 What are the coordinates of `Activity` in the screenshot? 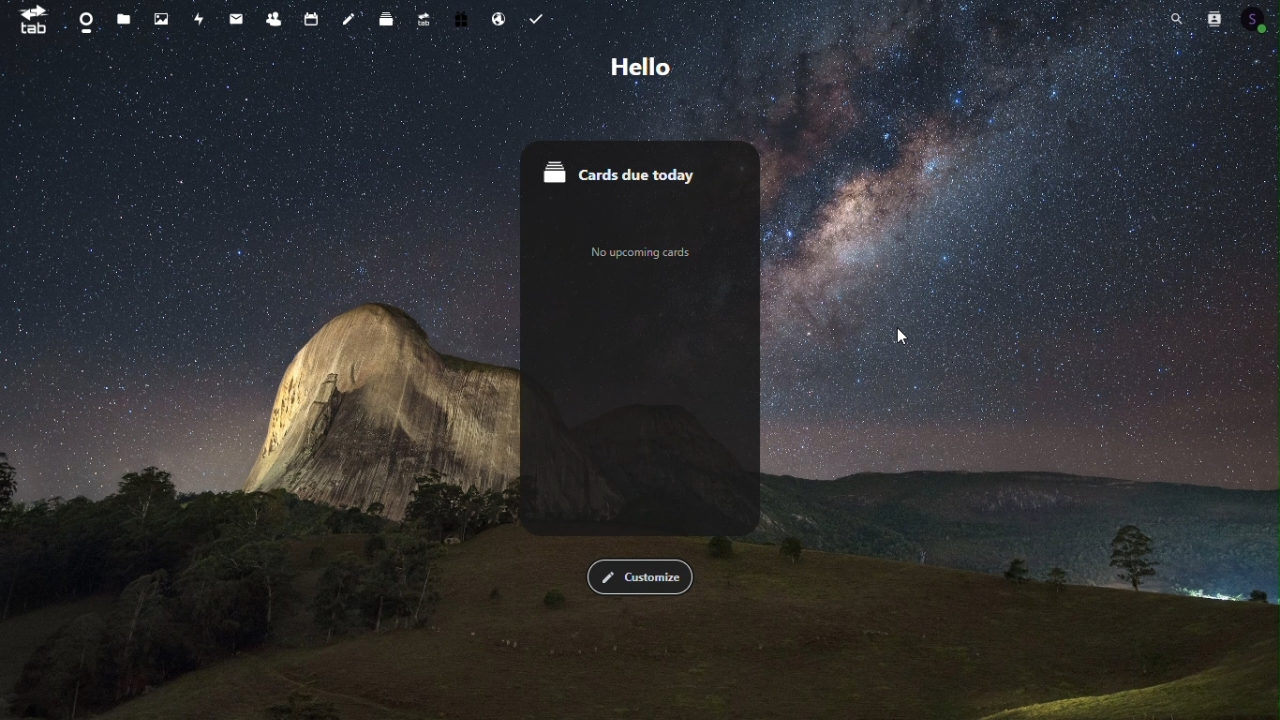 It's located at (200, 19).